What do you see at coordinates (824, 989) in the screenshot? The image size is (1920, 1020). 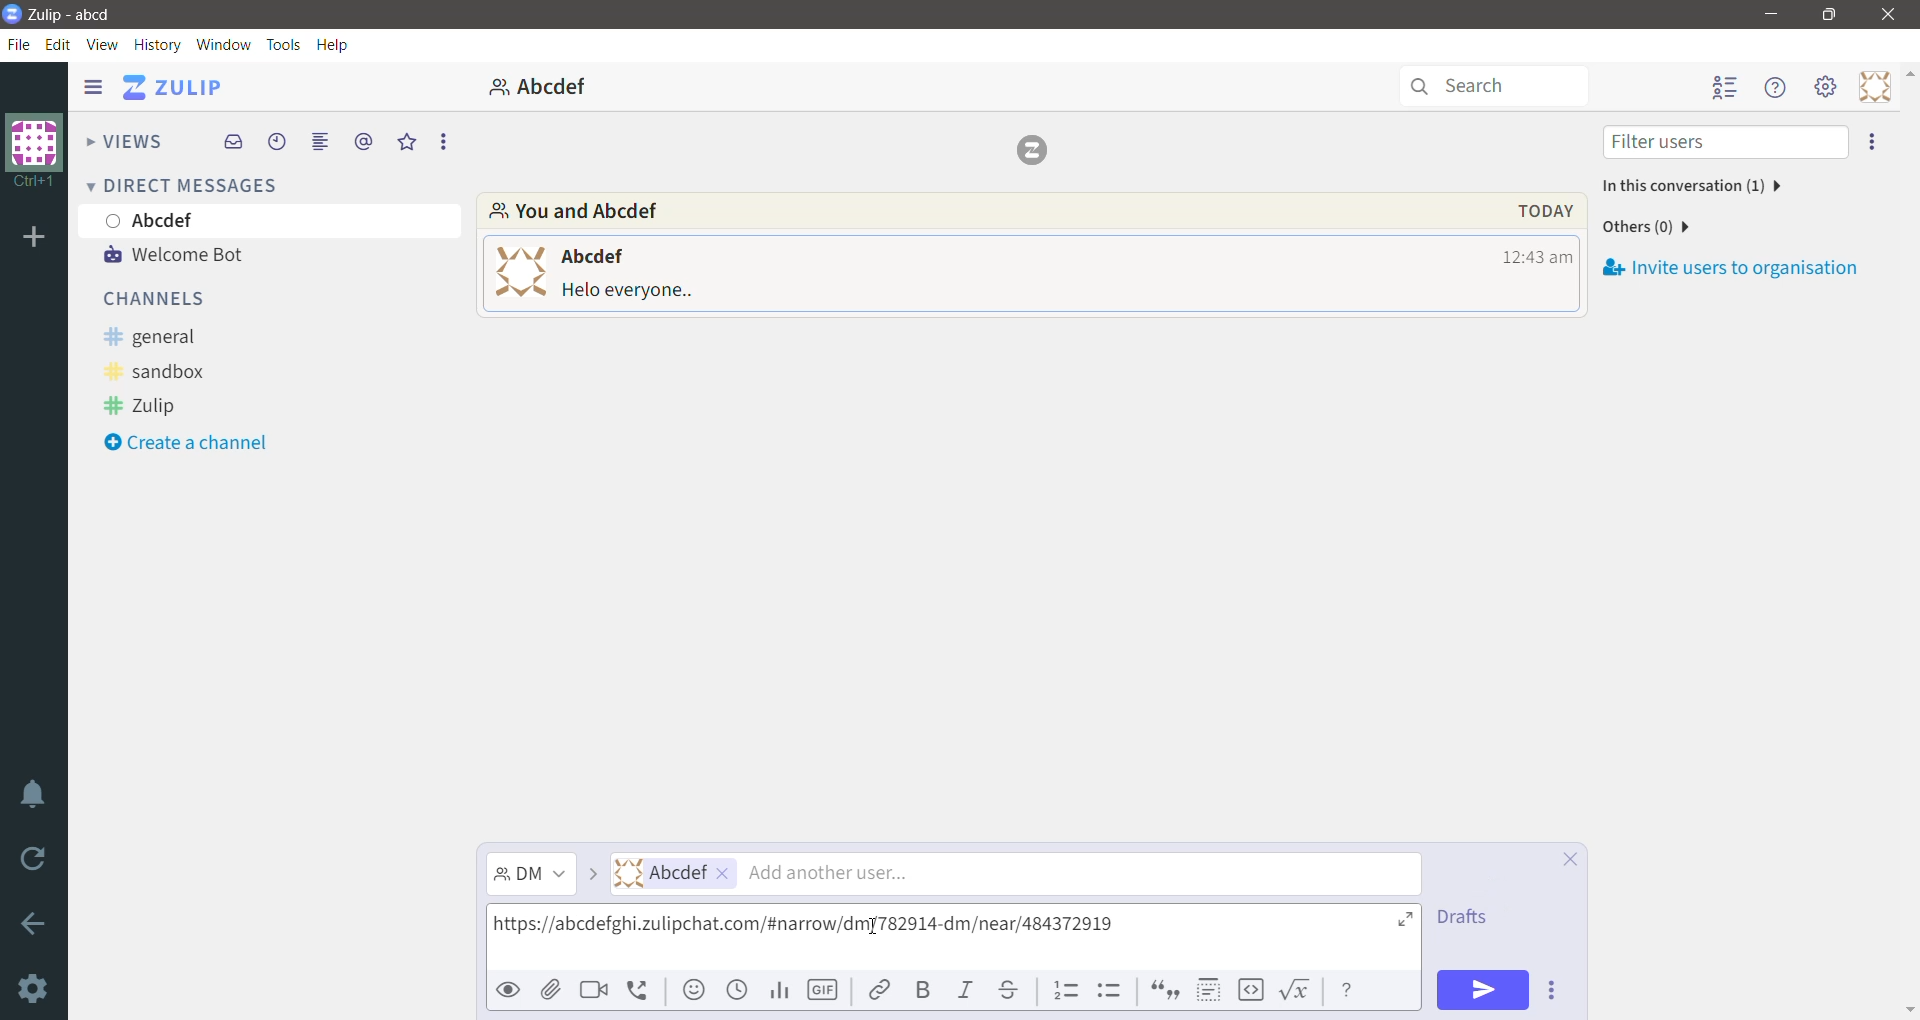 I see `Add GIF` at bounding box center [824, 989].